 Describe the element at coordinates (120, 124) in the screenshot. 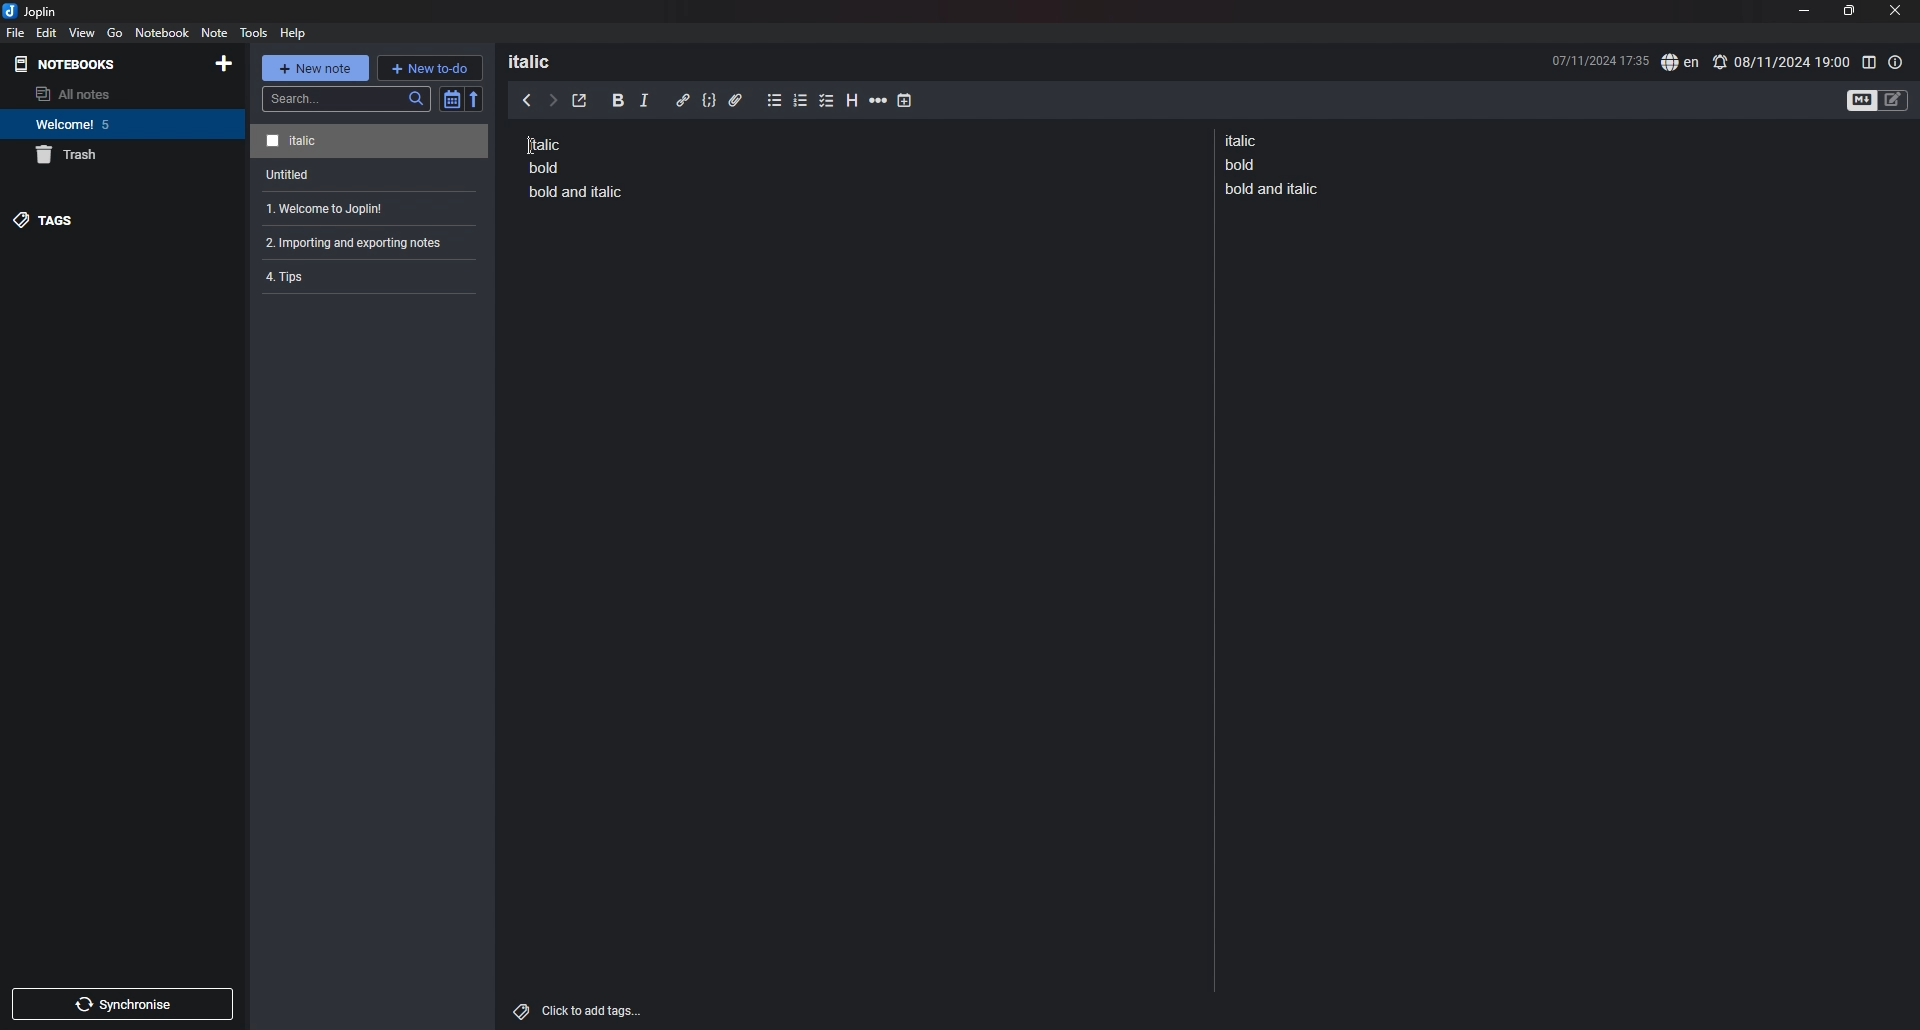

I see `notebook` at that location.